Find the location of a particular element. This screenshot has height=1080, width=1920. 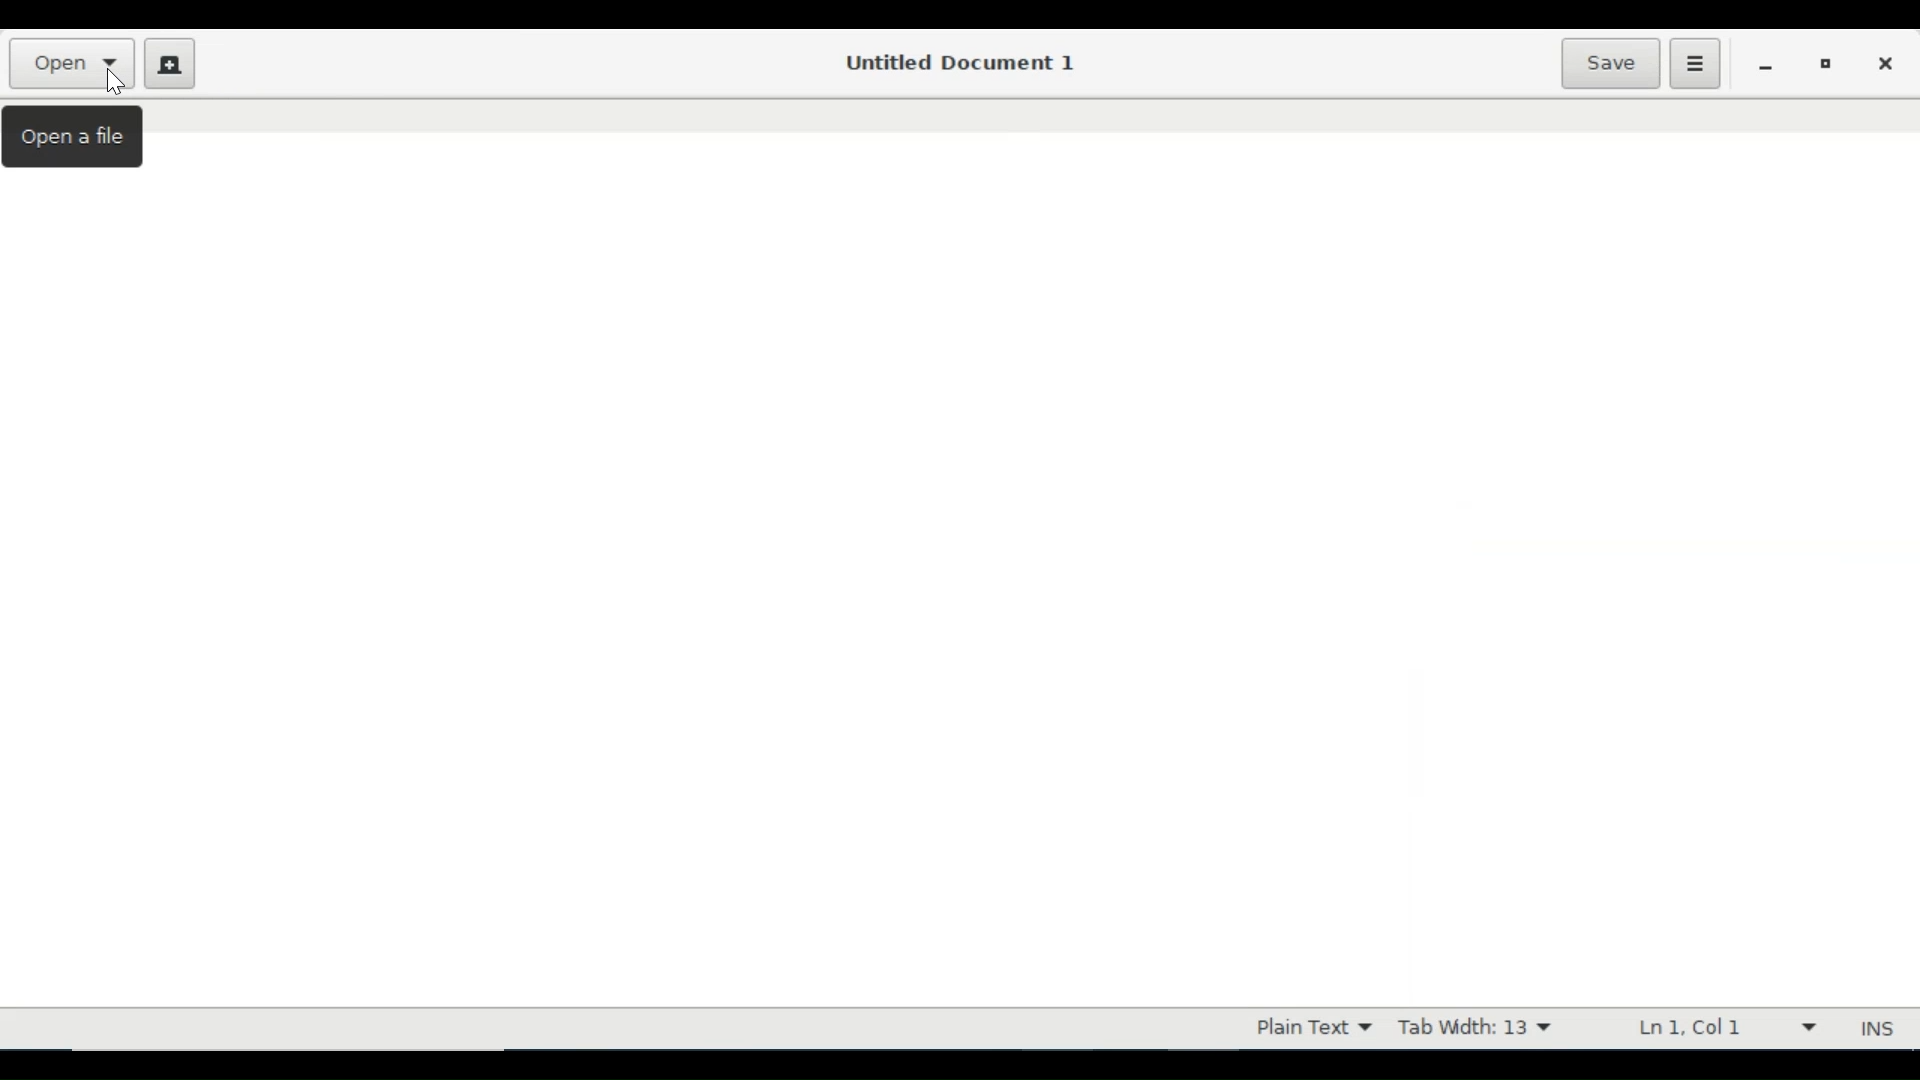

Open is located at coordinates (69, 63).